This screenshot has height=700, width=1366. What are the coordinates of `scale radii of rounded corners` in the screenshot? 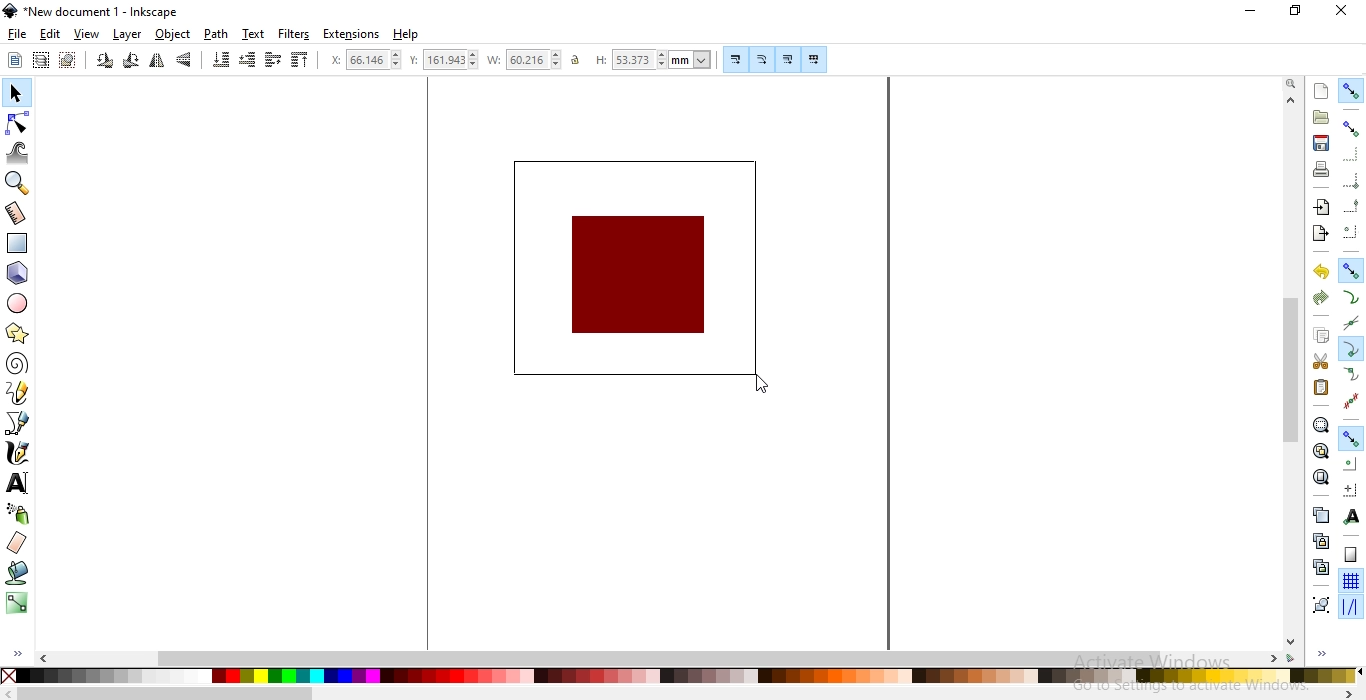 It's located at (761, 59).